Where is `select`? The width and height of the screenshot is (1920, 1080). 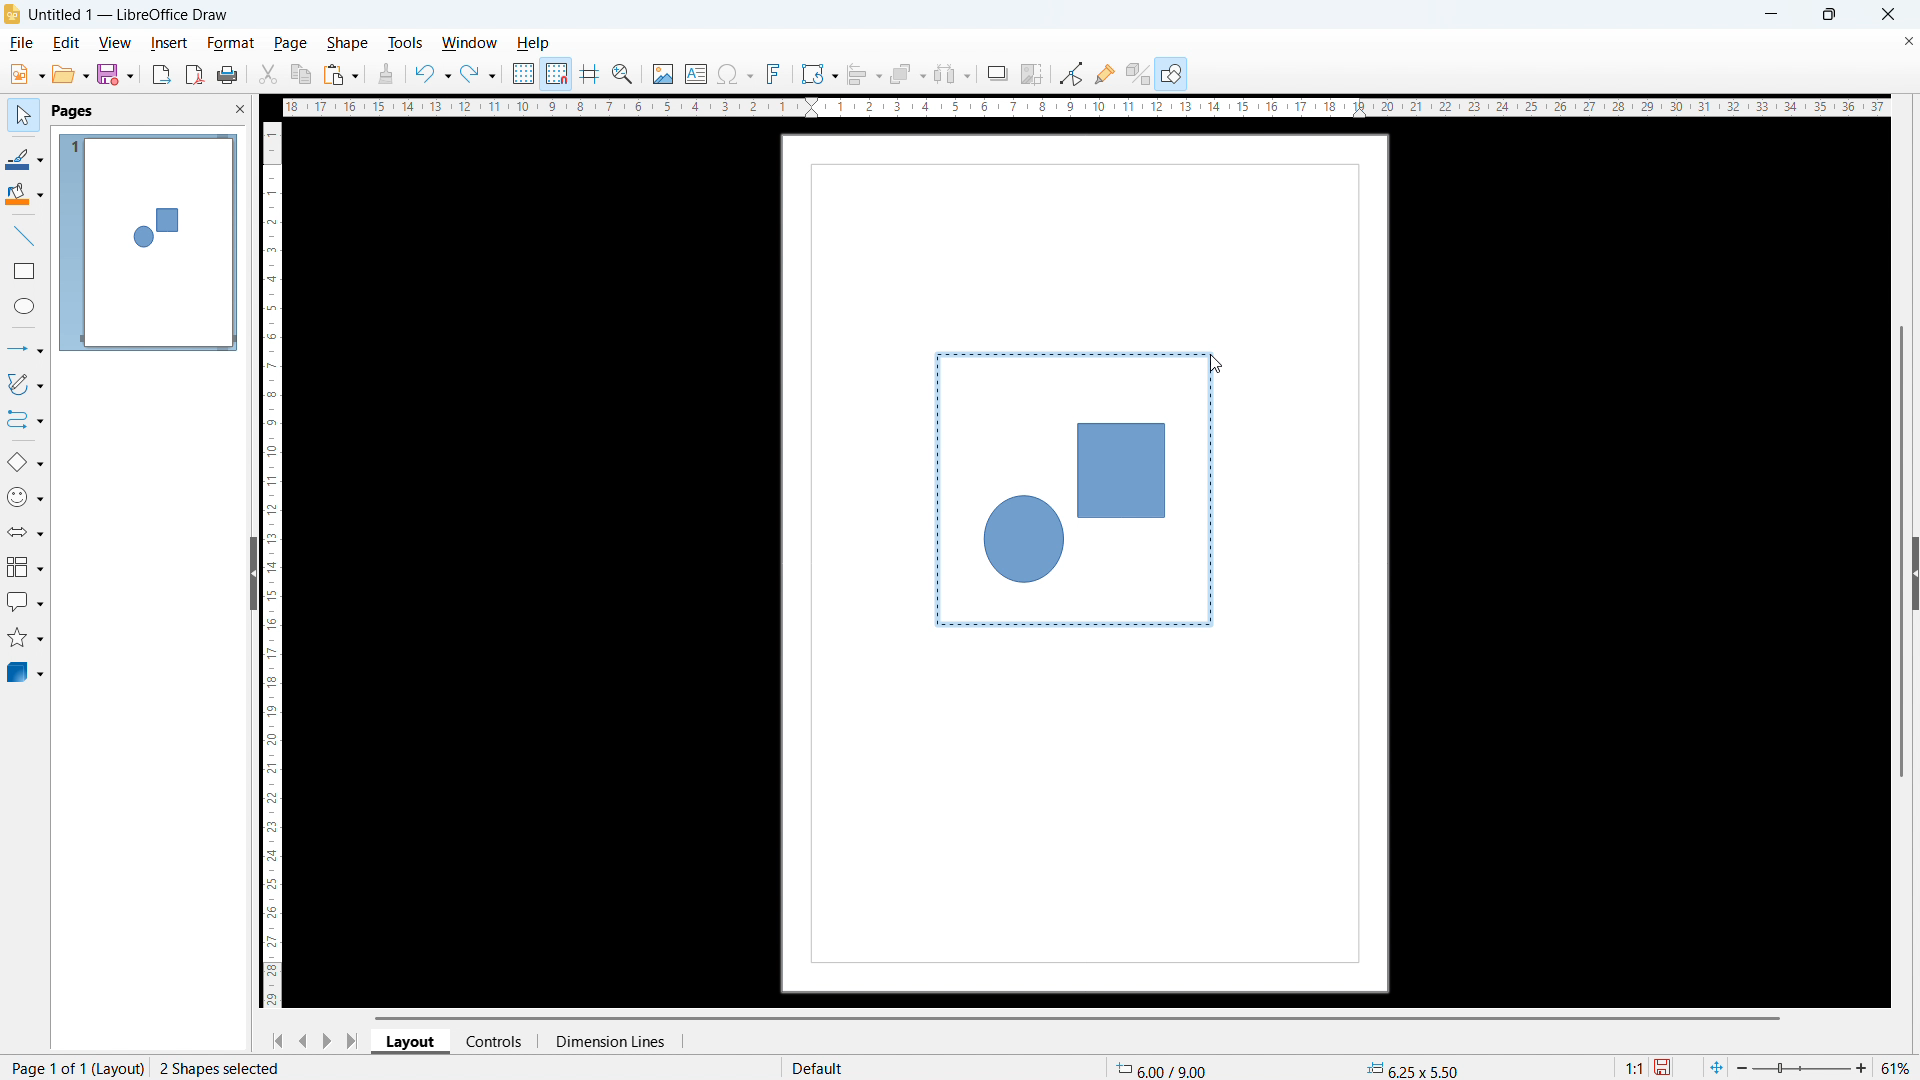
select is located at coordinates (23, 116).